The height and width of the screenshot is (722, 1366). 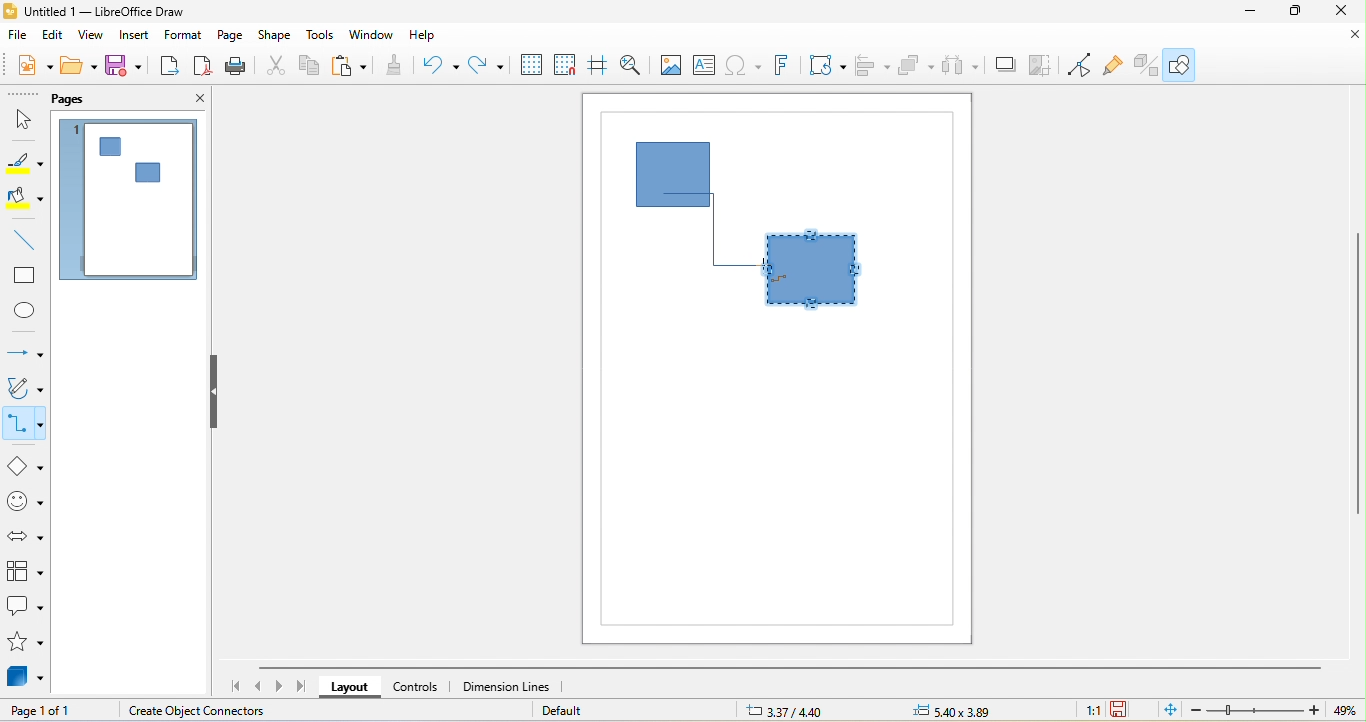 I want to click on dimension lines, so click(x=514, y=687).